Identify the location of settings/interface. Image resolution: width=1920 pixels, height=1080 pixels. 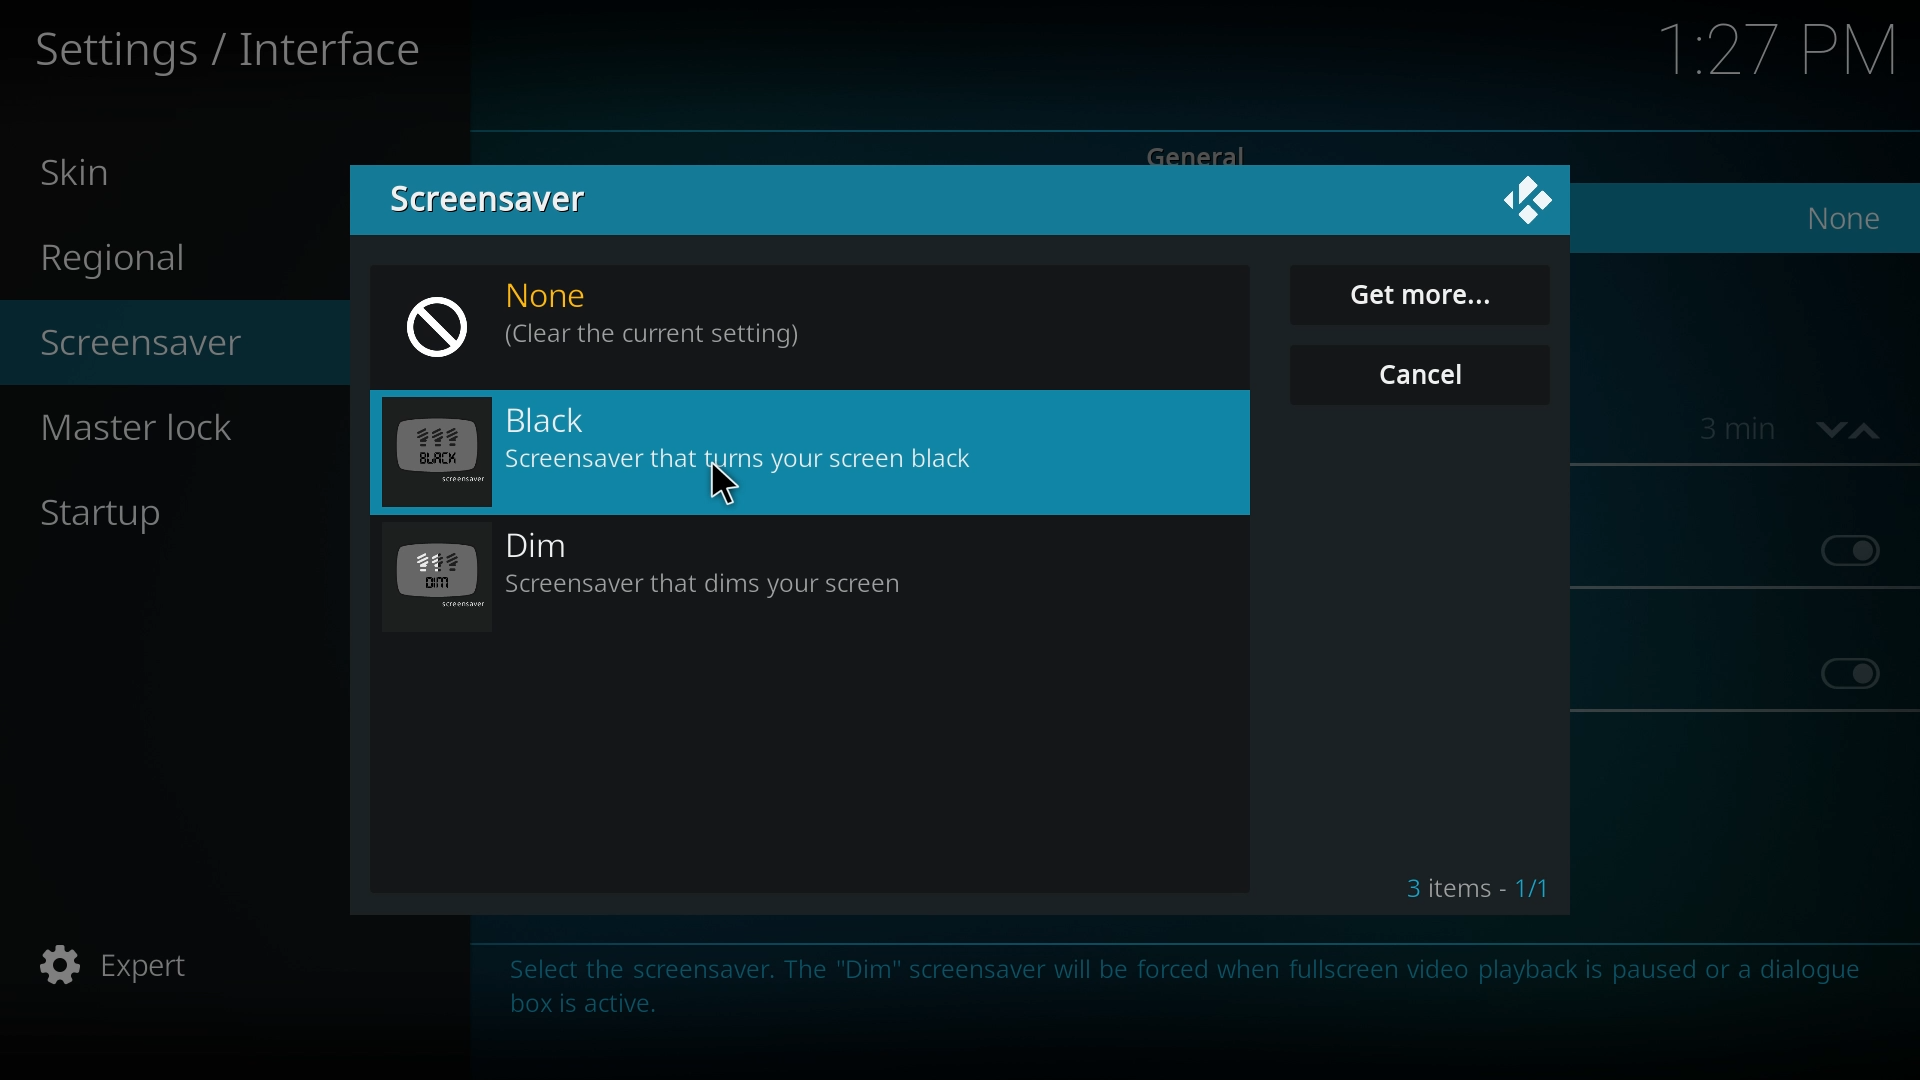
(237, 46).